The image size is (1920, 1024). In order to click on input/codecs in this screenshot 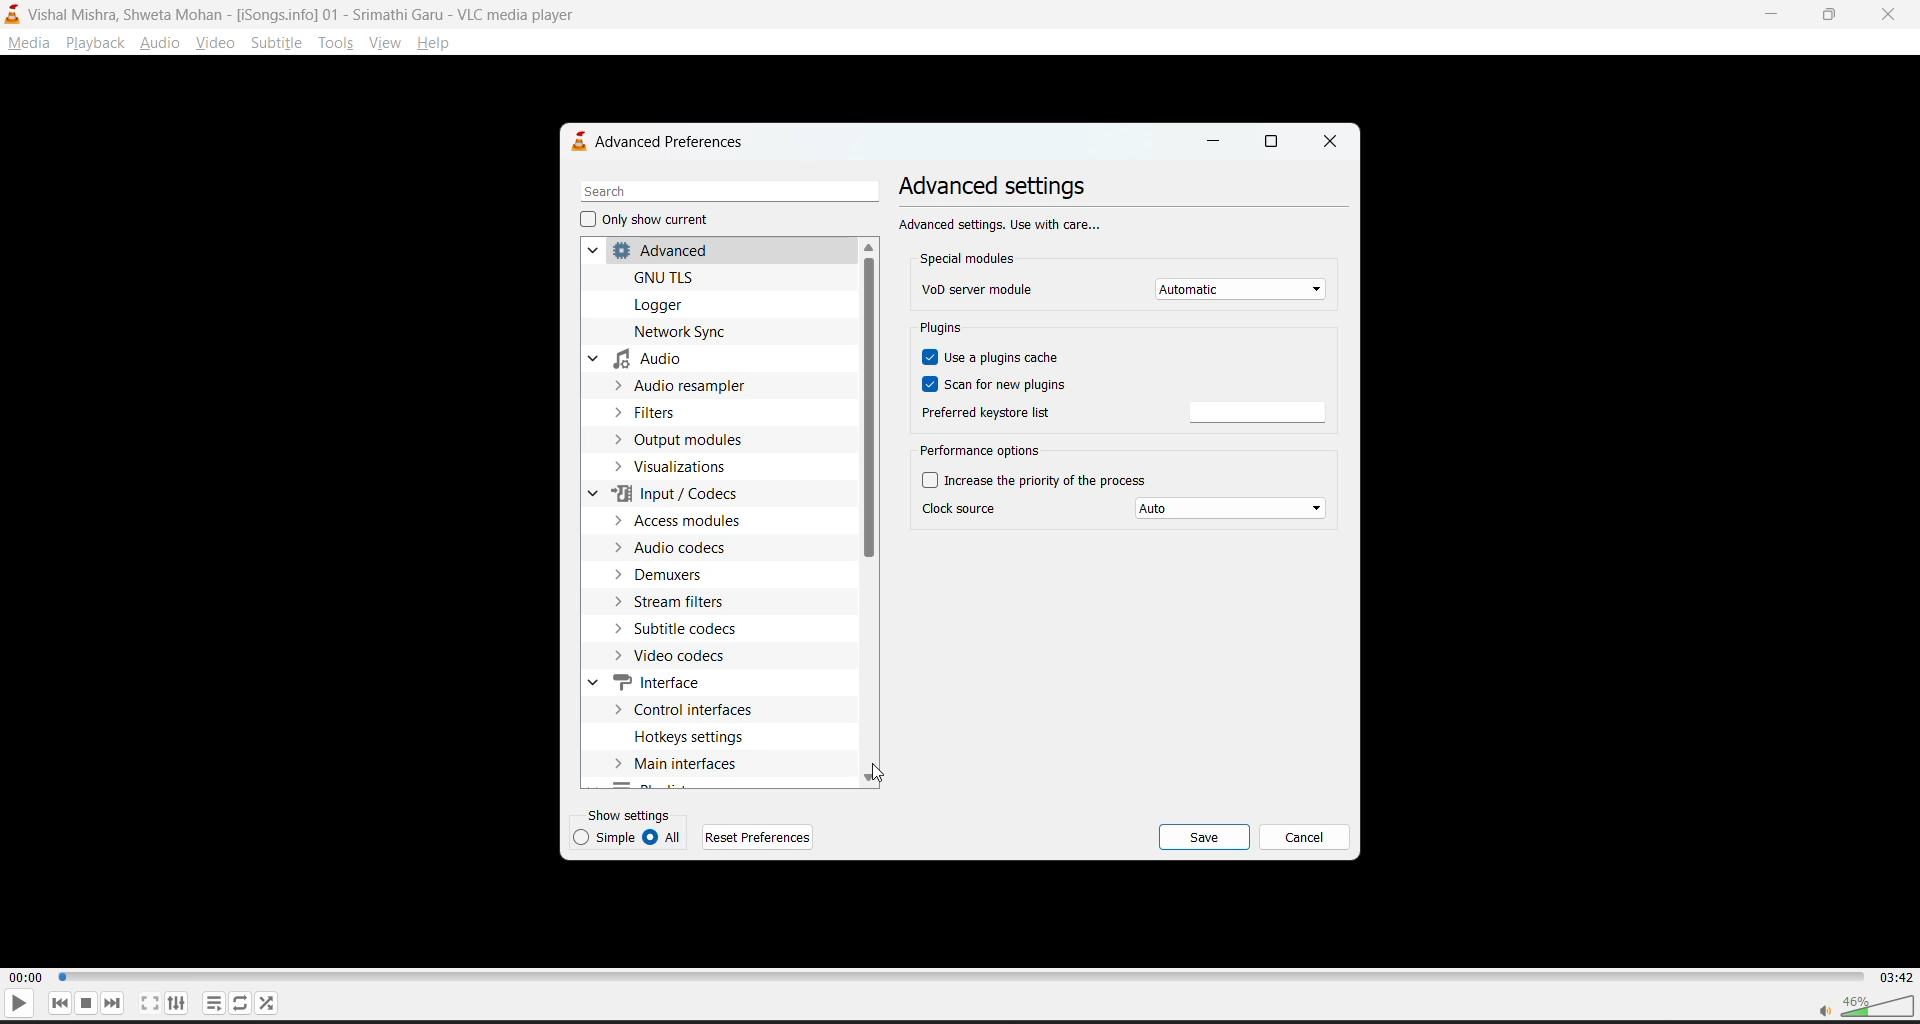, I will do `click(661, 495)`.